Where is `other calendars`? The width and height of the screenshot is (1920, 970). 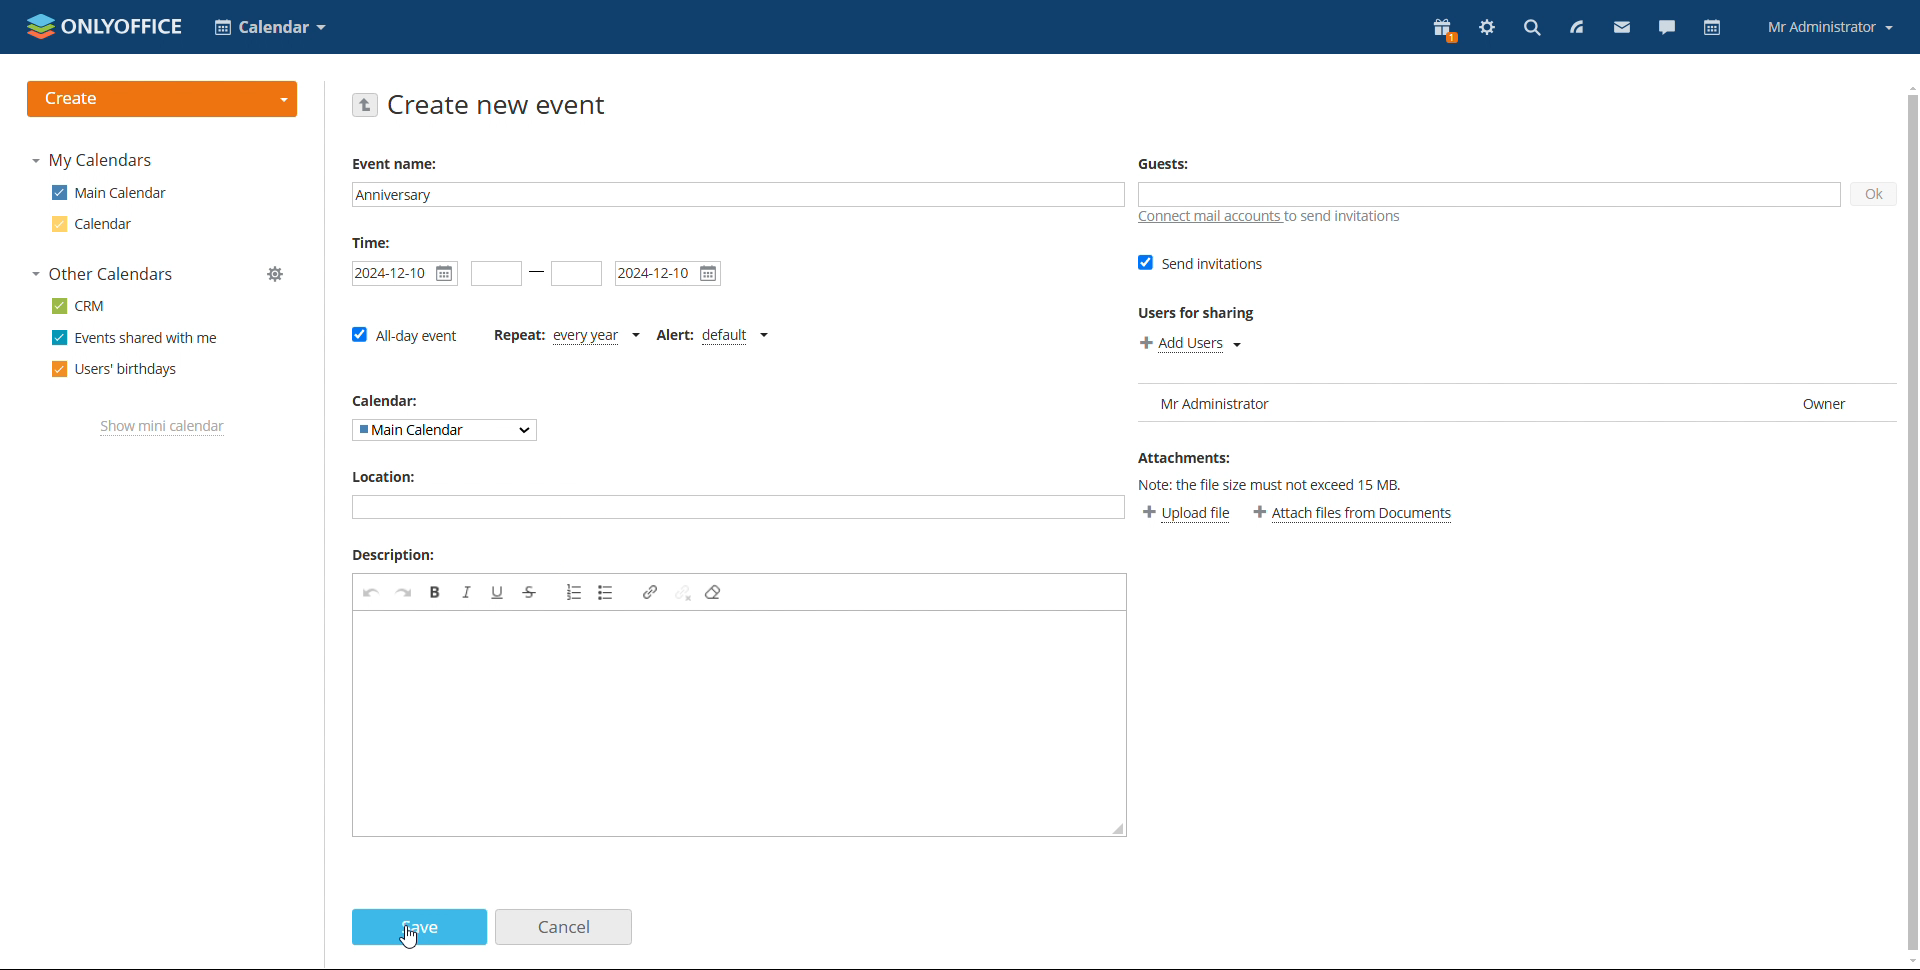 other calendars is located at coordinates (103, 273).